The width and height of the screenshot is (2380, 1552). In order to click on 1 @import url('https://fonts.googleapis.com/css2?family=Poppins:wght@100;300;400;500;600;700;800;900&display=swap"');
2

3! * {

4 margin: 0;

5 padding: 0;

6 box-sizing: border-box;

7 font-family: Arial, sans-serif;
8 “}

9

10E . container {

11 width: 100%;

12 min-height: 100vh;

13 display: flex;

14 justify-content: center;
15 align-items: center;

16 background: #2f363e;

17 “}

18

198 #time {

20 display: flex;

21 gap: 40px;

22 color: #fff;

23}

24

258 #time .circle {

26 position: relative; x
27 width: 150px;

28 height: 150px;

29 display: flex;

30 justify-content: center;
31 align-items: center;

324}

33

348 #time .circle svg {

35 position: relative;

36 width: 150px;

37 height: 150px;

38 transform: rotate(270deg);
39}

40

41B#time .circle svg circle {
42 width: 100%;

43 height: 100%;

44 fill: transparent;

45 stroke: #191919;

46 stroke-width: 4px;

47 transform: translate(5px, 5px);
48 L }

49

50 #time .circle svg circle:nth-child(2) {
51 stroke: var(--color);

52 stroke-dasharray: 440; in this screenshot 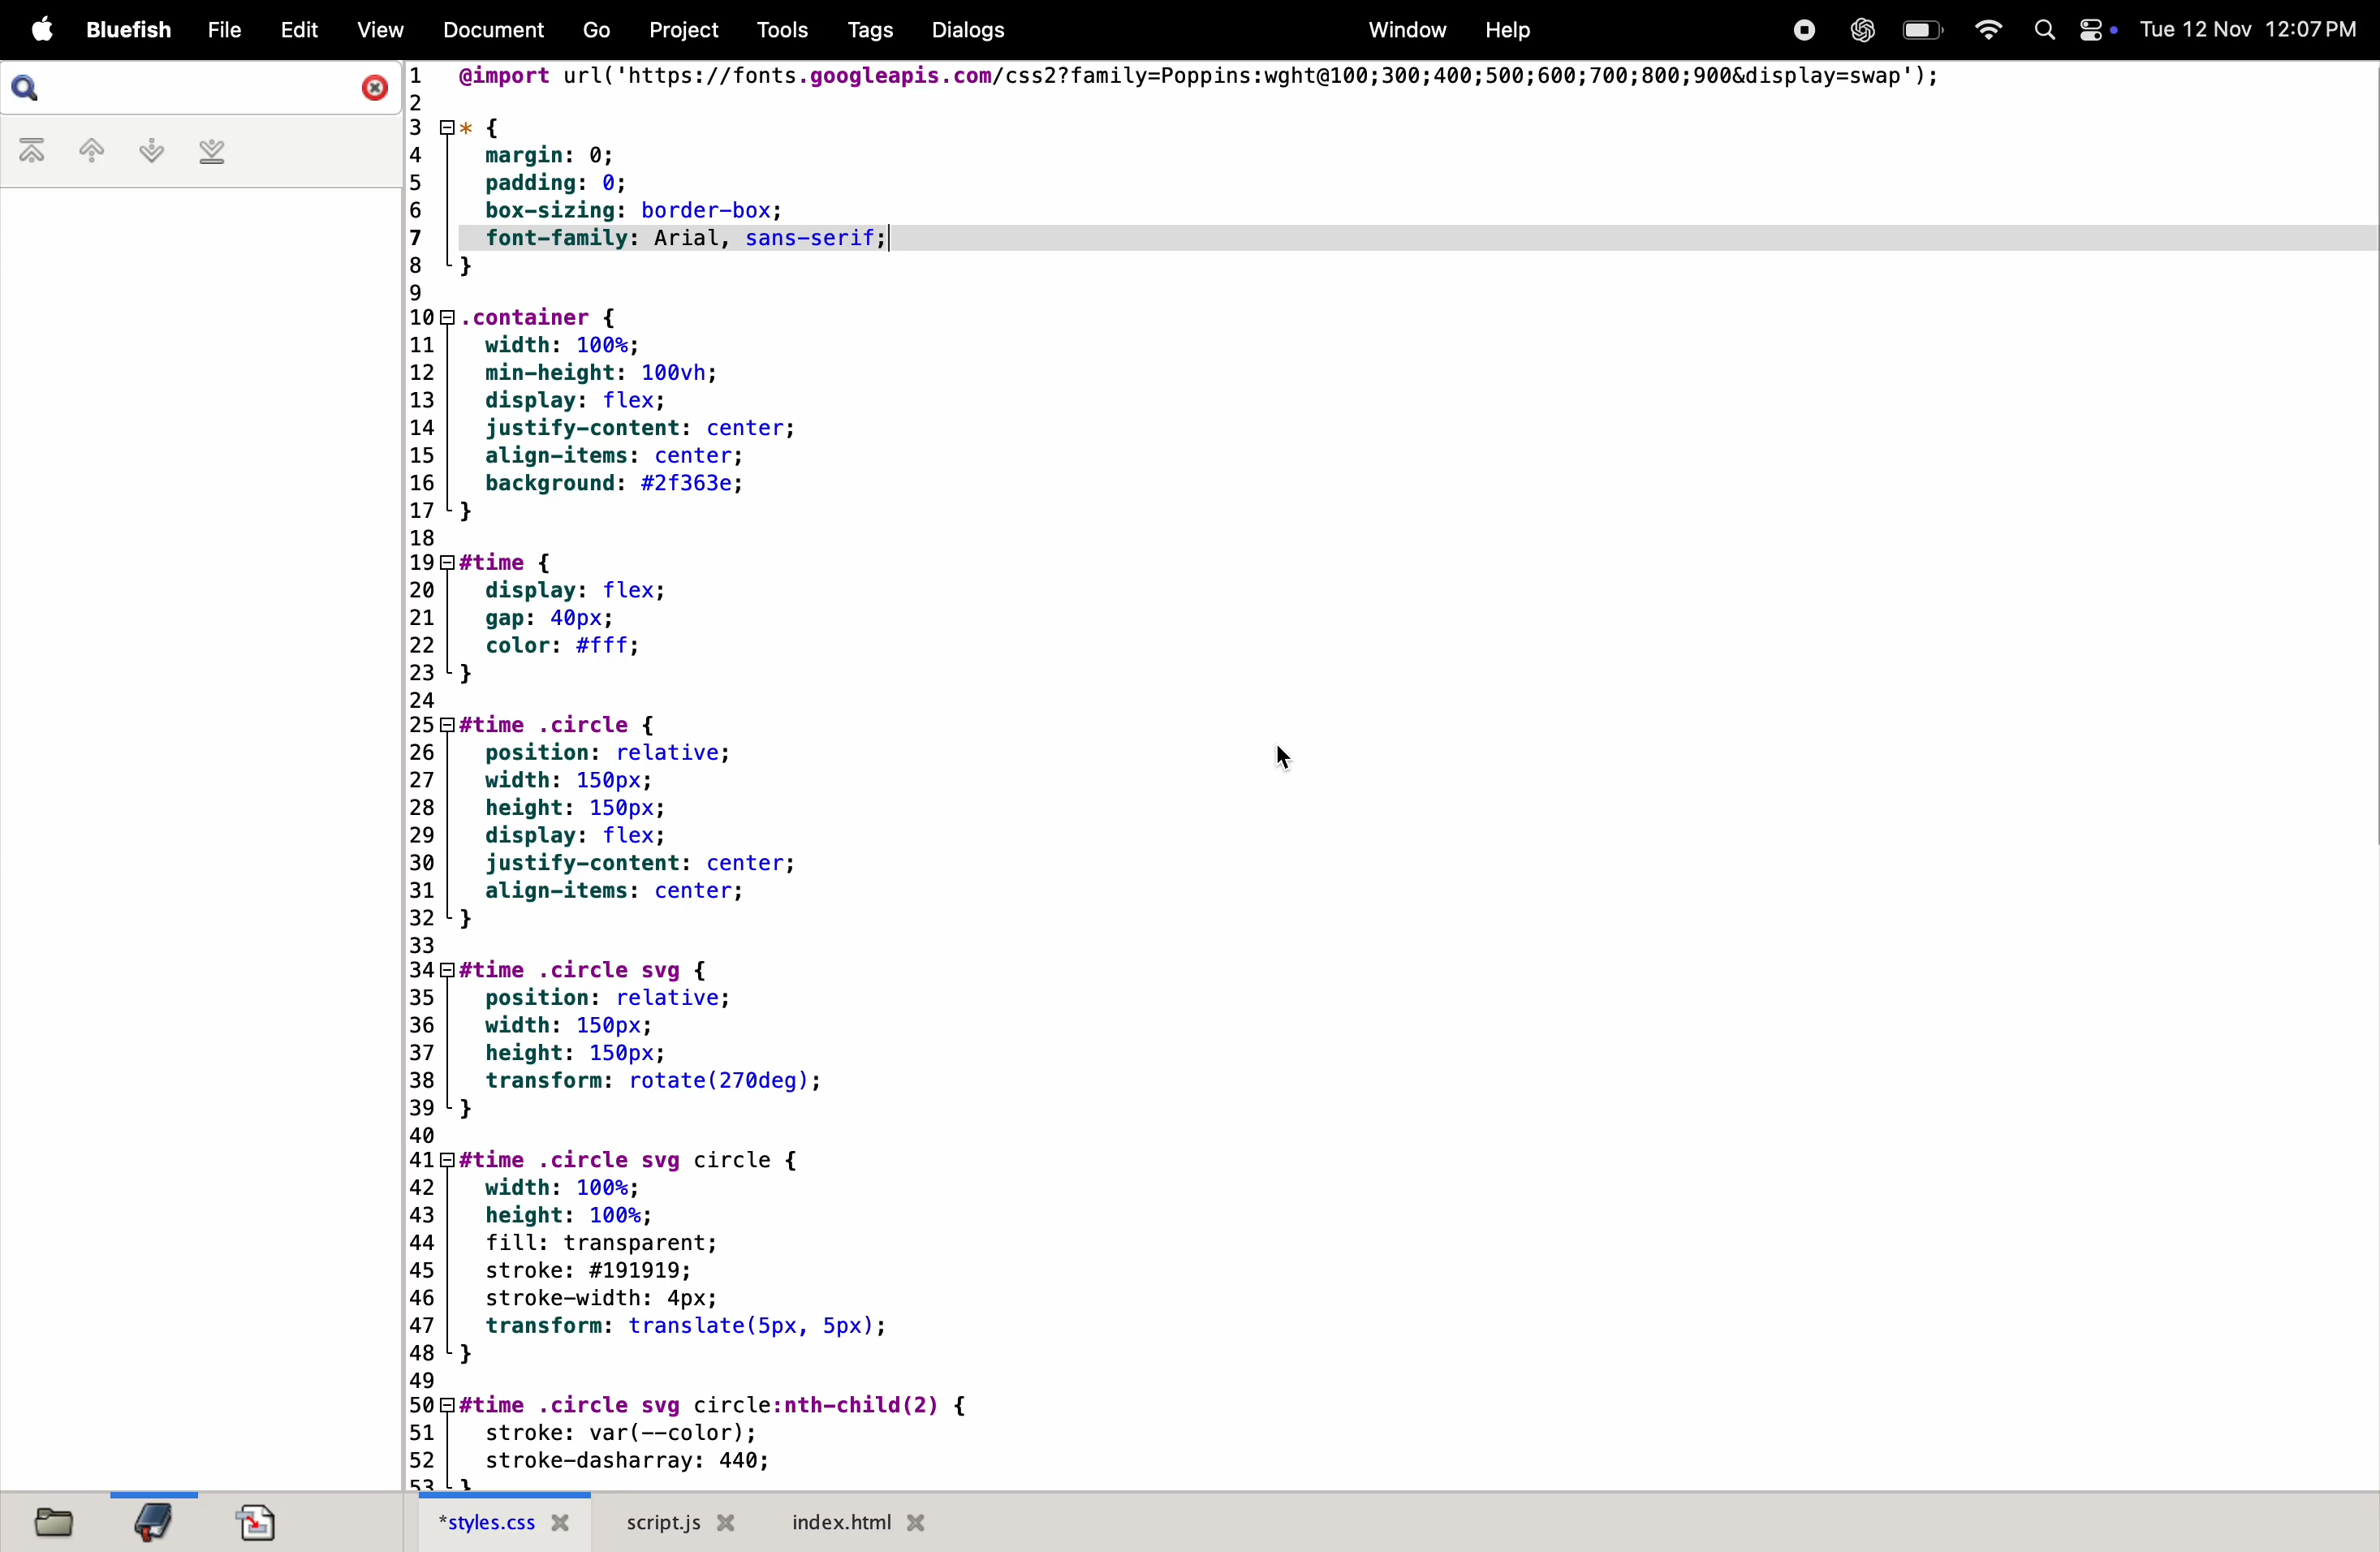, I will do `click(1281, 772)`.